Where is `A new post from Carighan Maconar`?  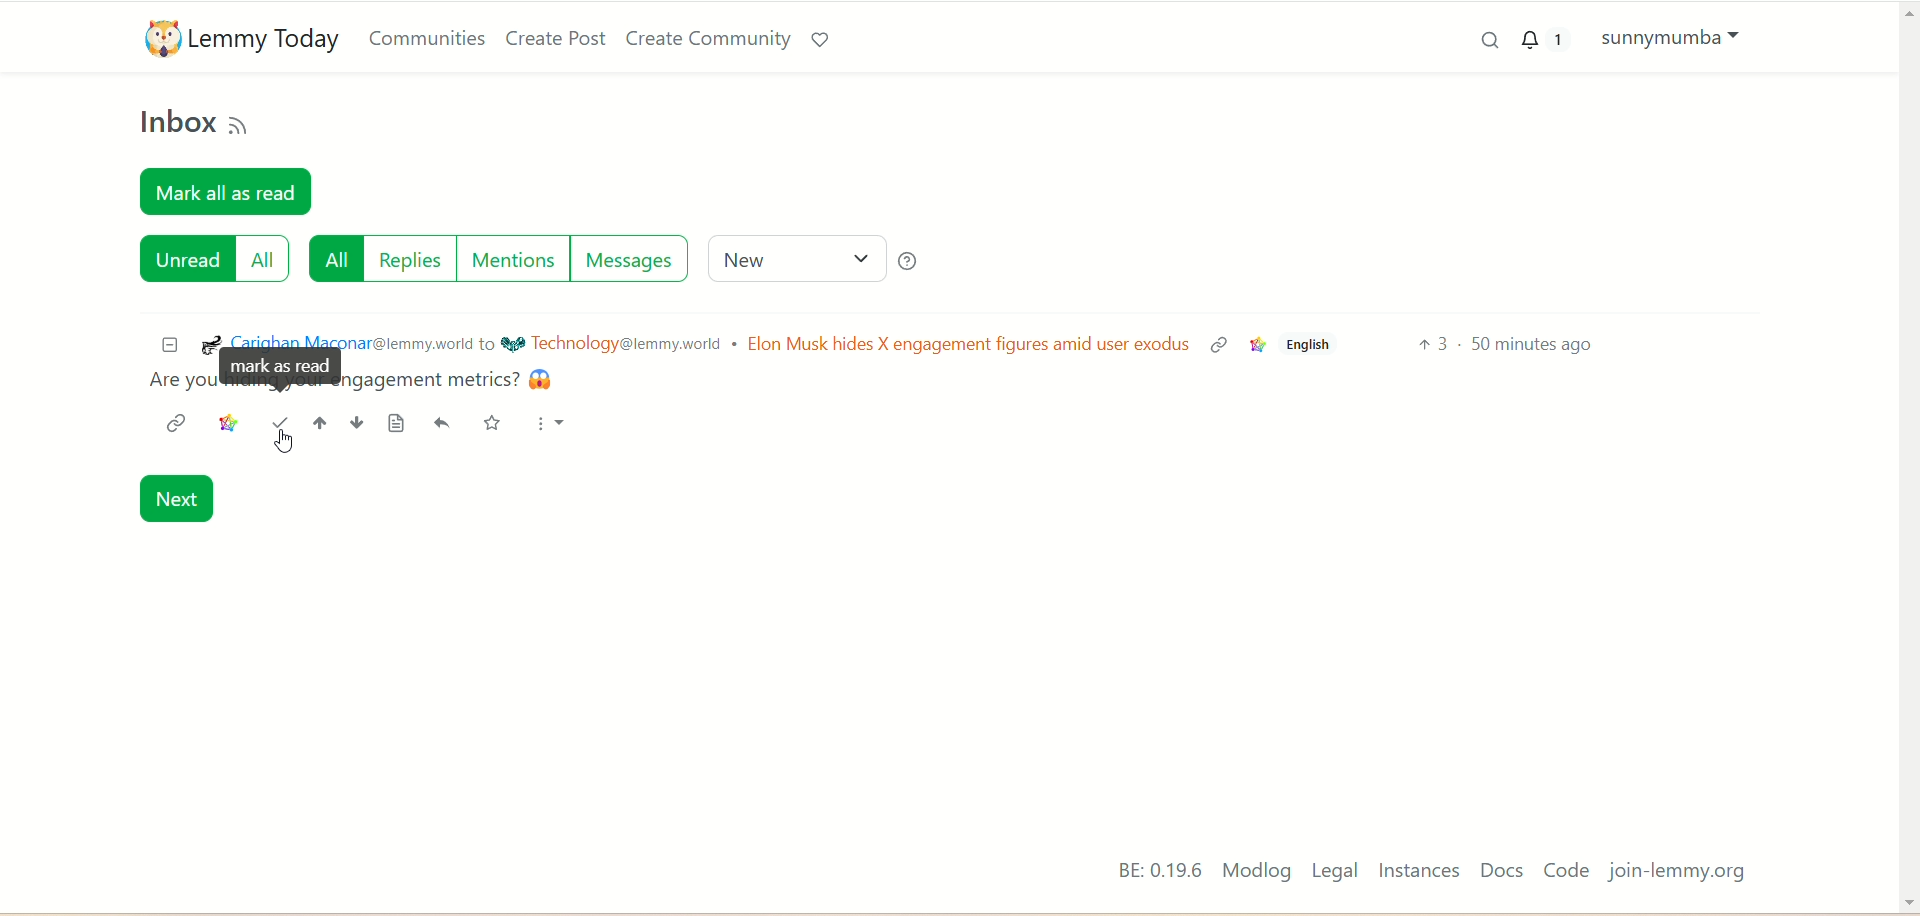 A new post from Carighan Maconar is located at coordinates (659, 355).